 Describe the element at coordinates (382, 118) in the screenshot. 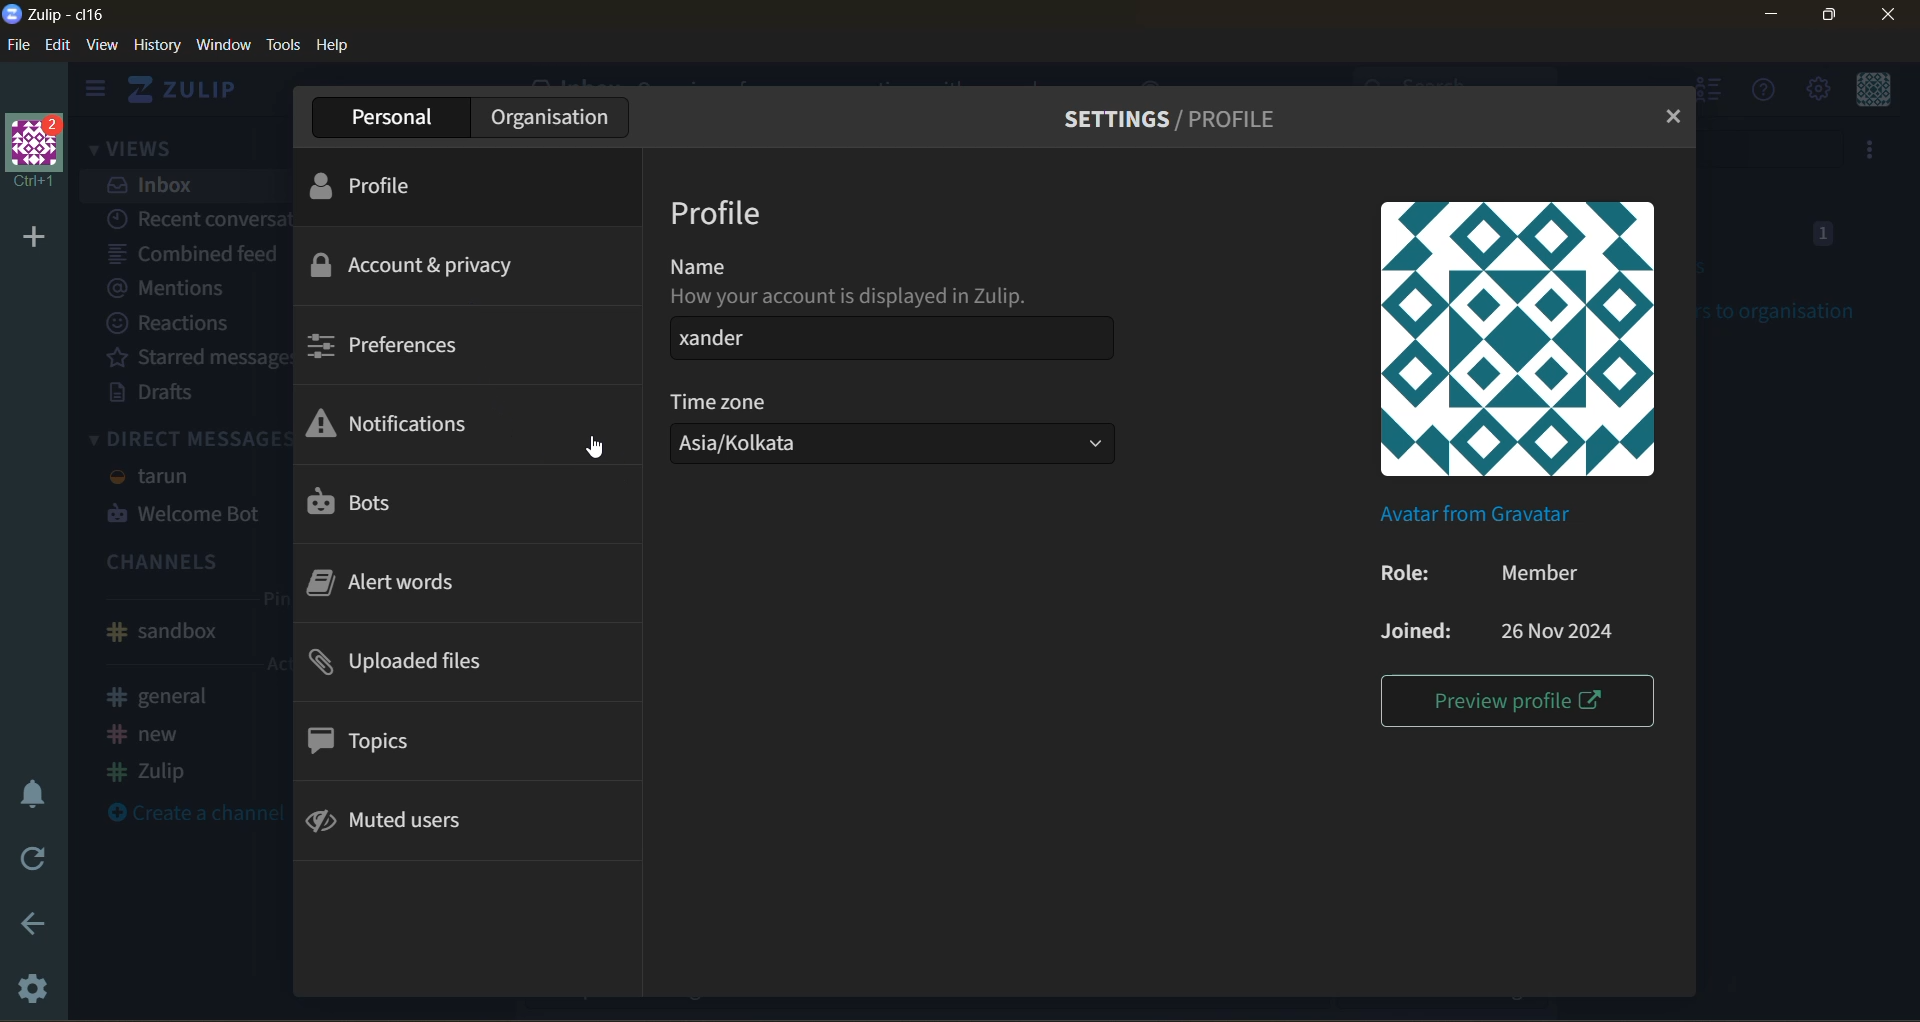

I see `personal` at that location.